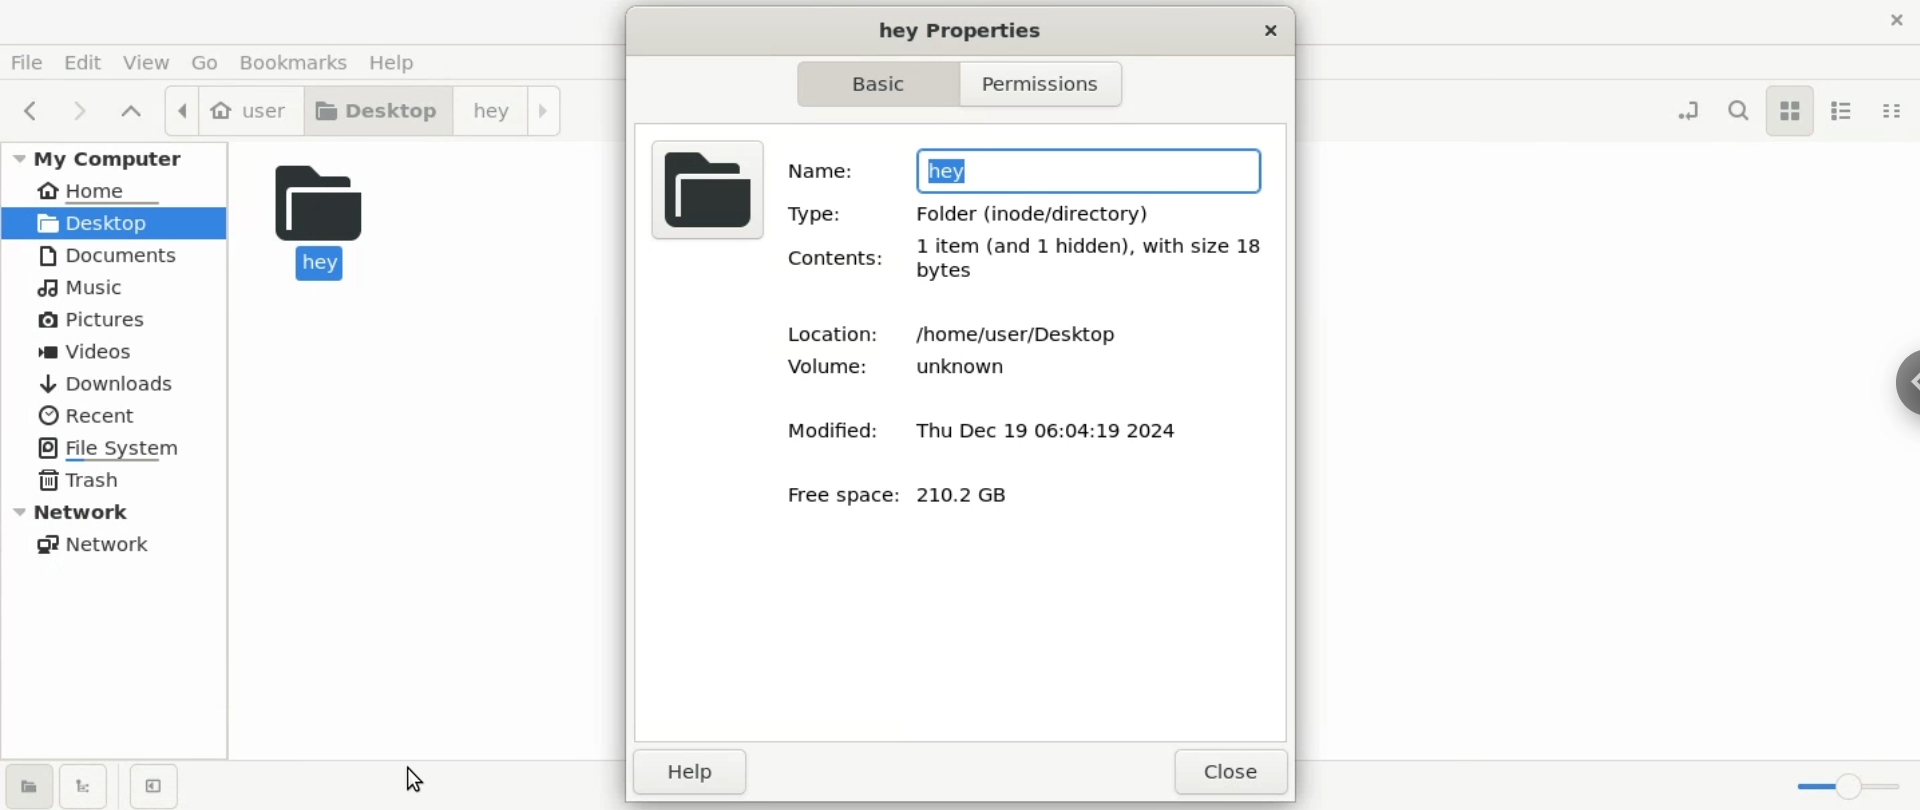 This screenshot has width=1920, height=810. I want to click on compact view, so click(1892, 111).